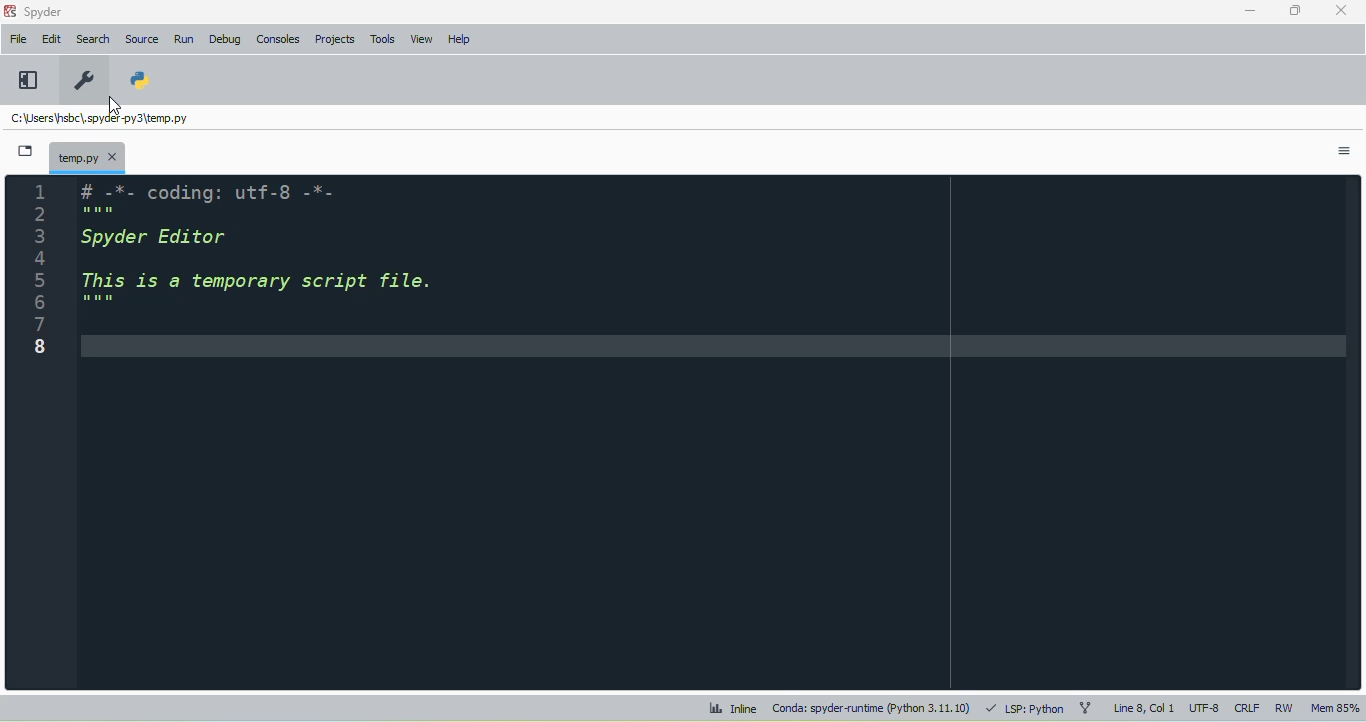 The image size is (1366, 722). What do you see at coordinates (226, 39) in the screenshot?
I see `debug` at bounding box center [226, 39].